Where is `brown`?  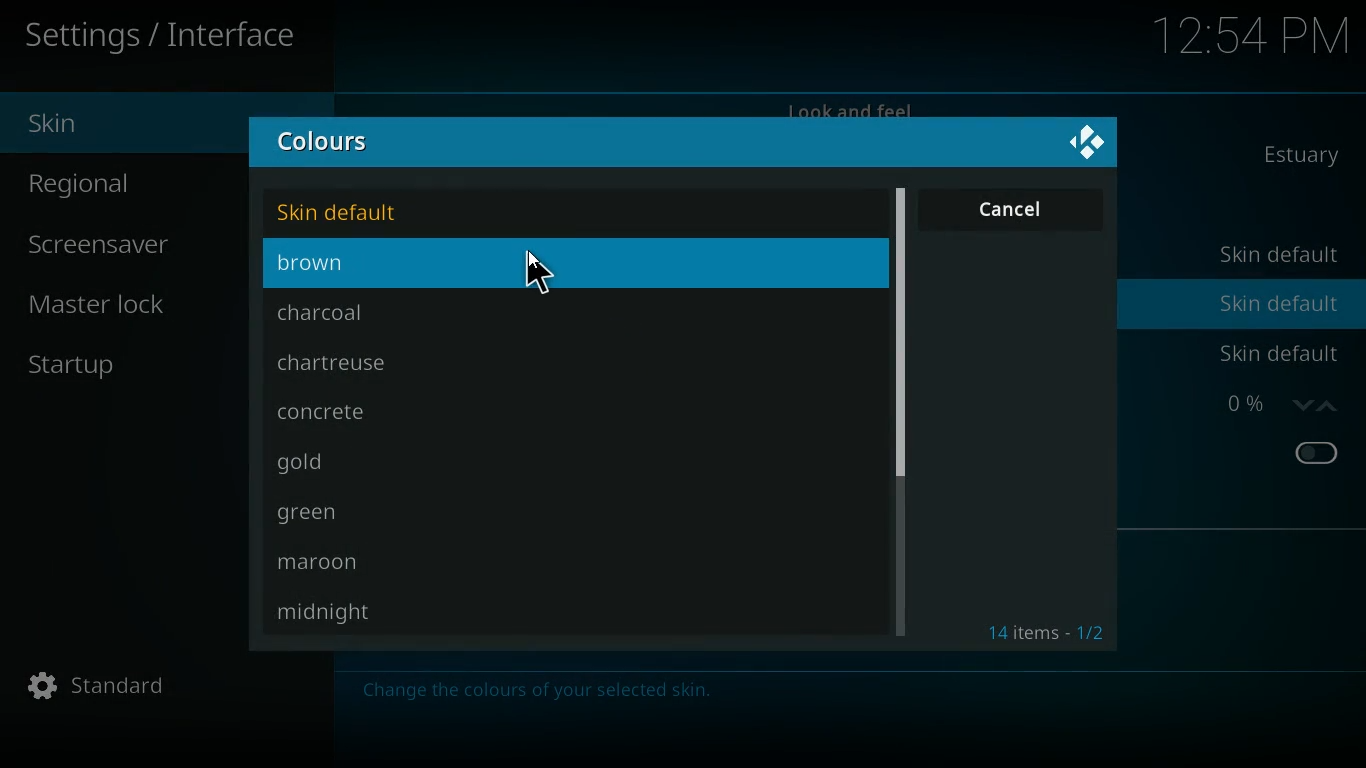
brown is located at coordinates (457, 266).